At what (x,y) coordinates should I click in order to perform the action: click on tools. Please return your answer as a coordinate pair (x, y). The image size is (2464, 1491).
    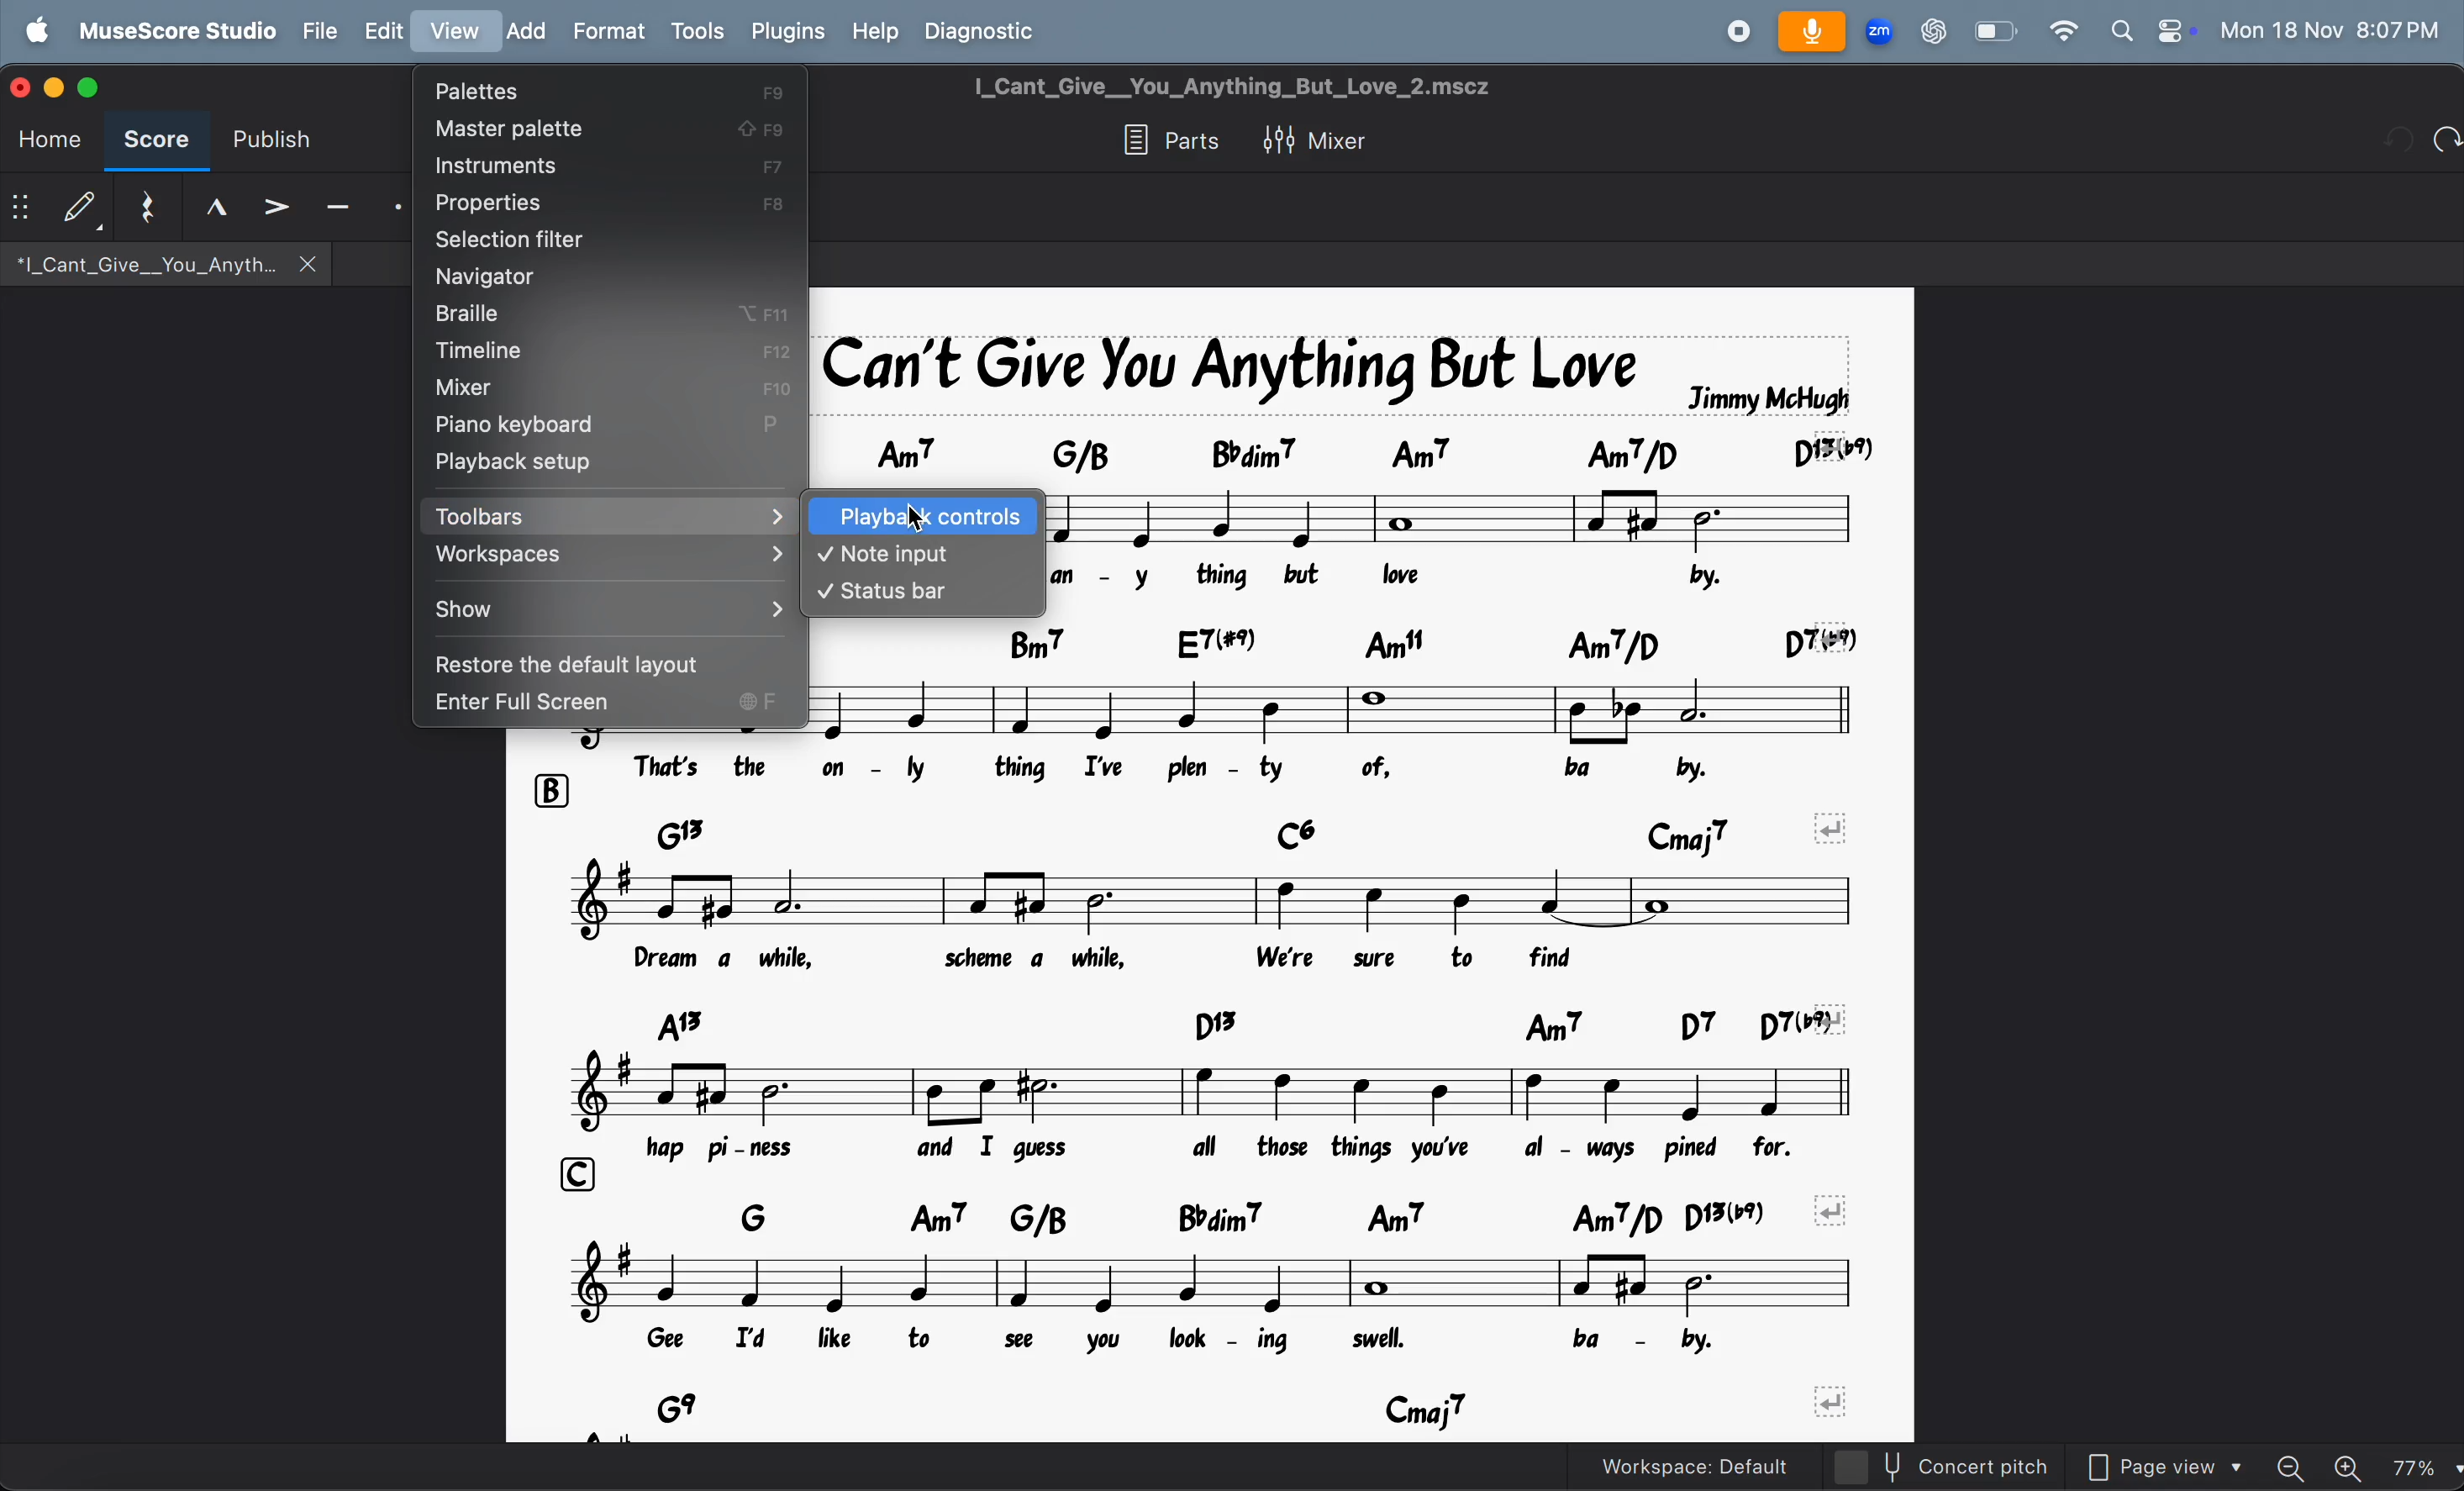
    Looking at the image, I should click on (698, 32).